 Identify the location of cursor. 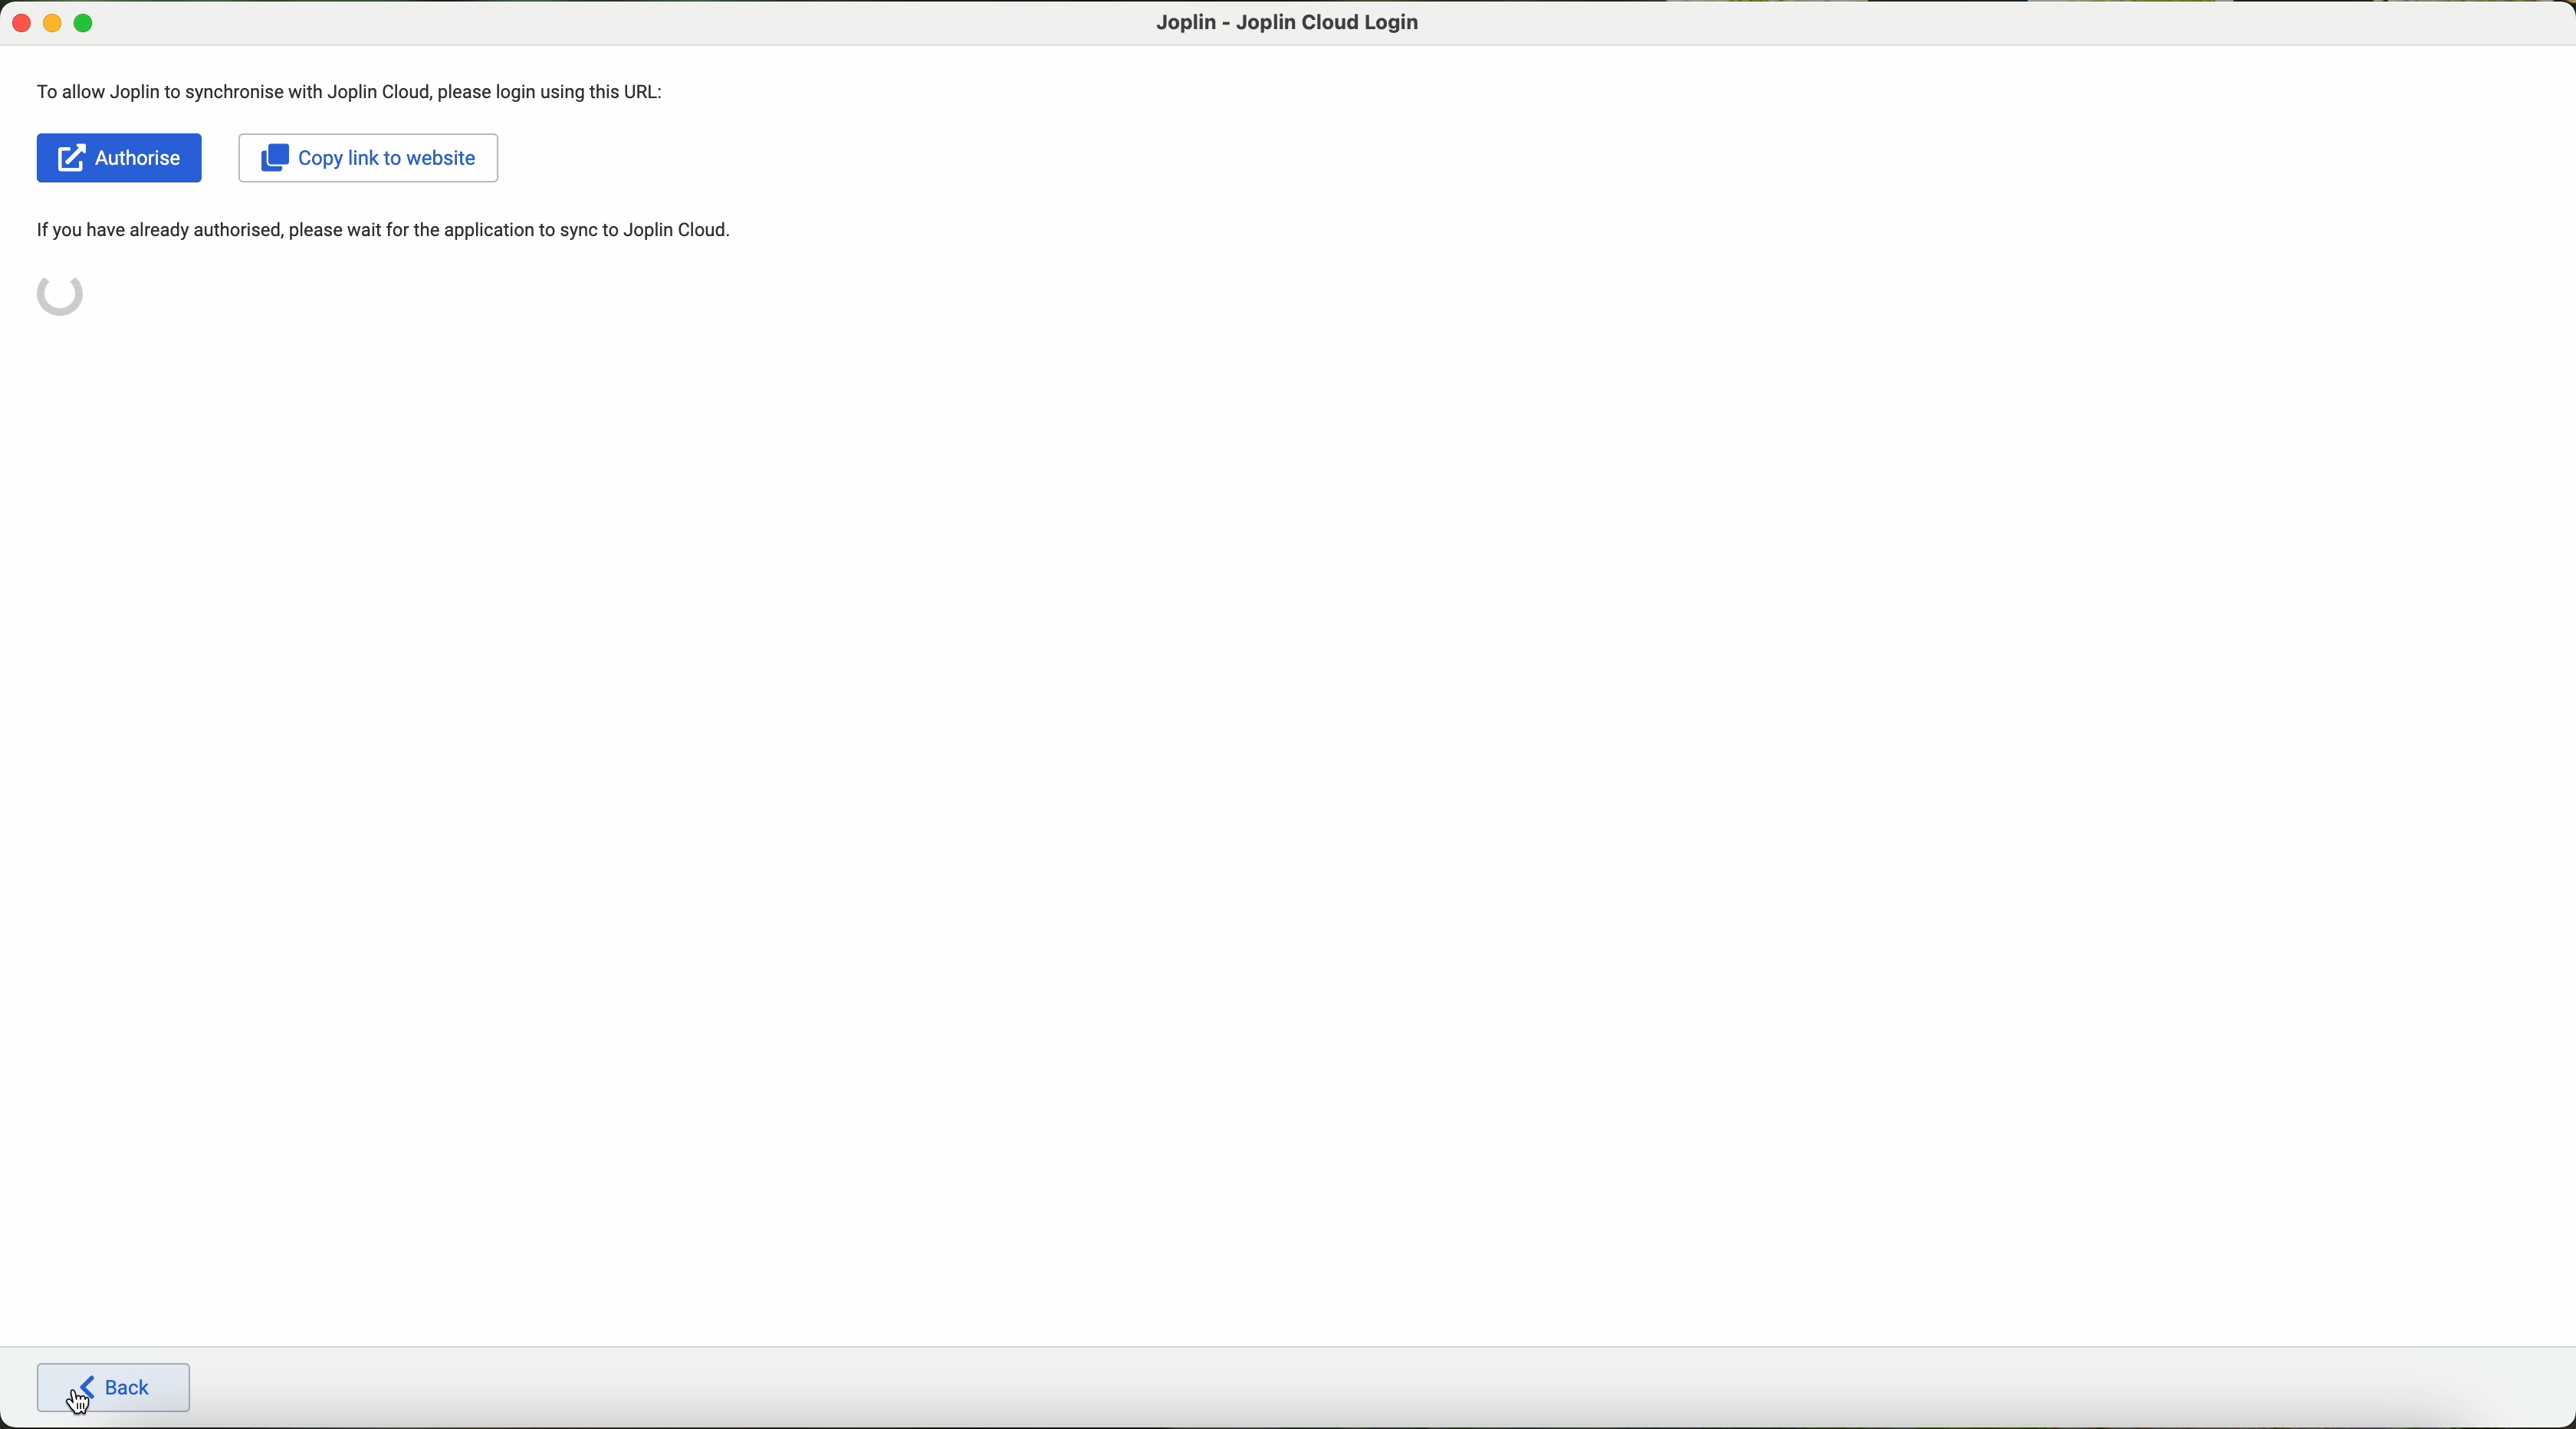
(81, 1389).